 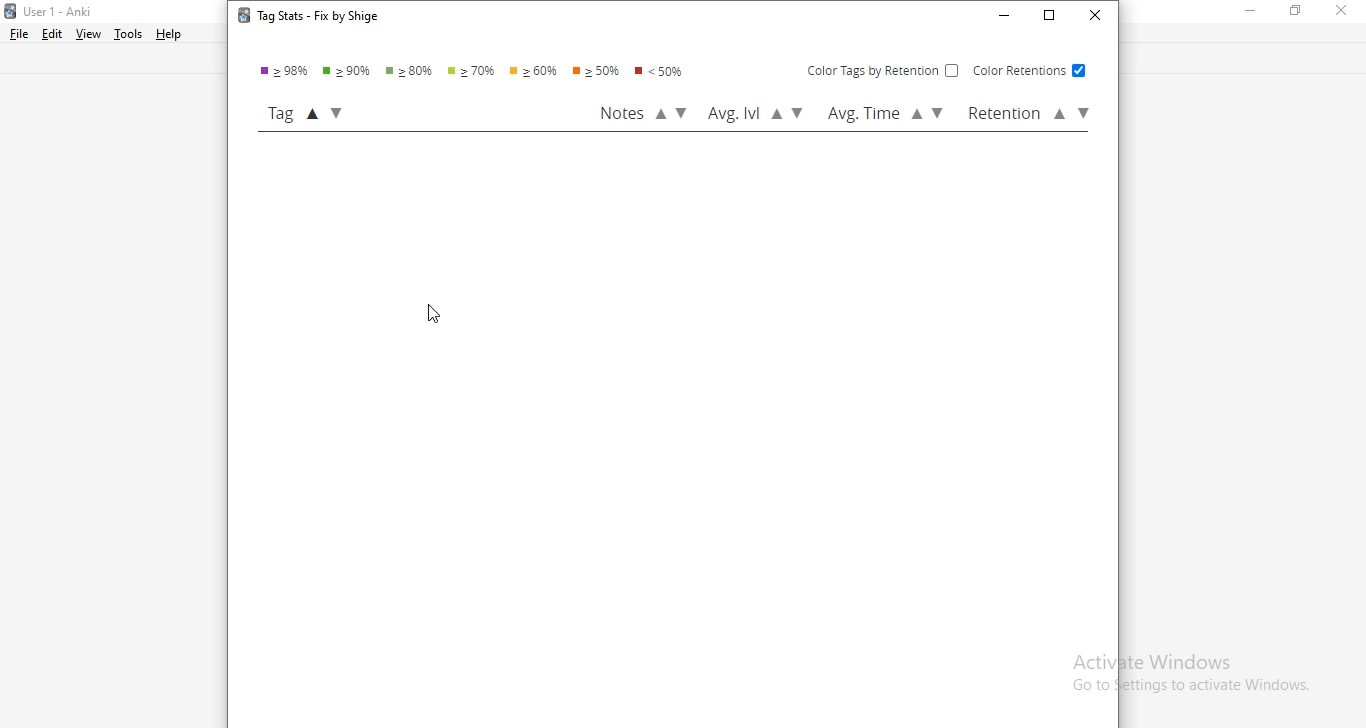 I want to click on retention, so click(x=1026, y=114).